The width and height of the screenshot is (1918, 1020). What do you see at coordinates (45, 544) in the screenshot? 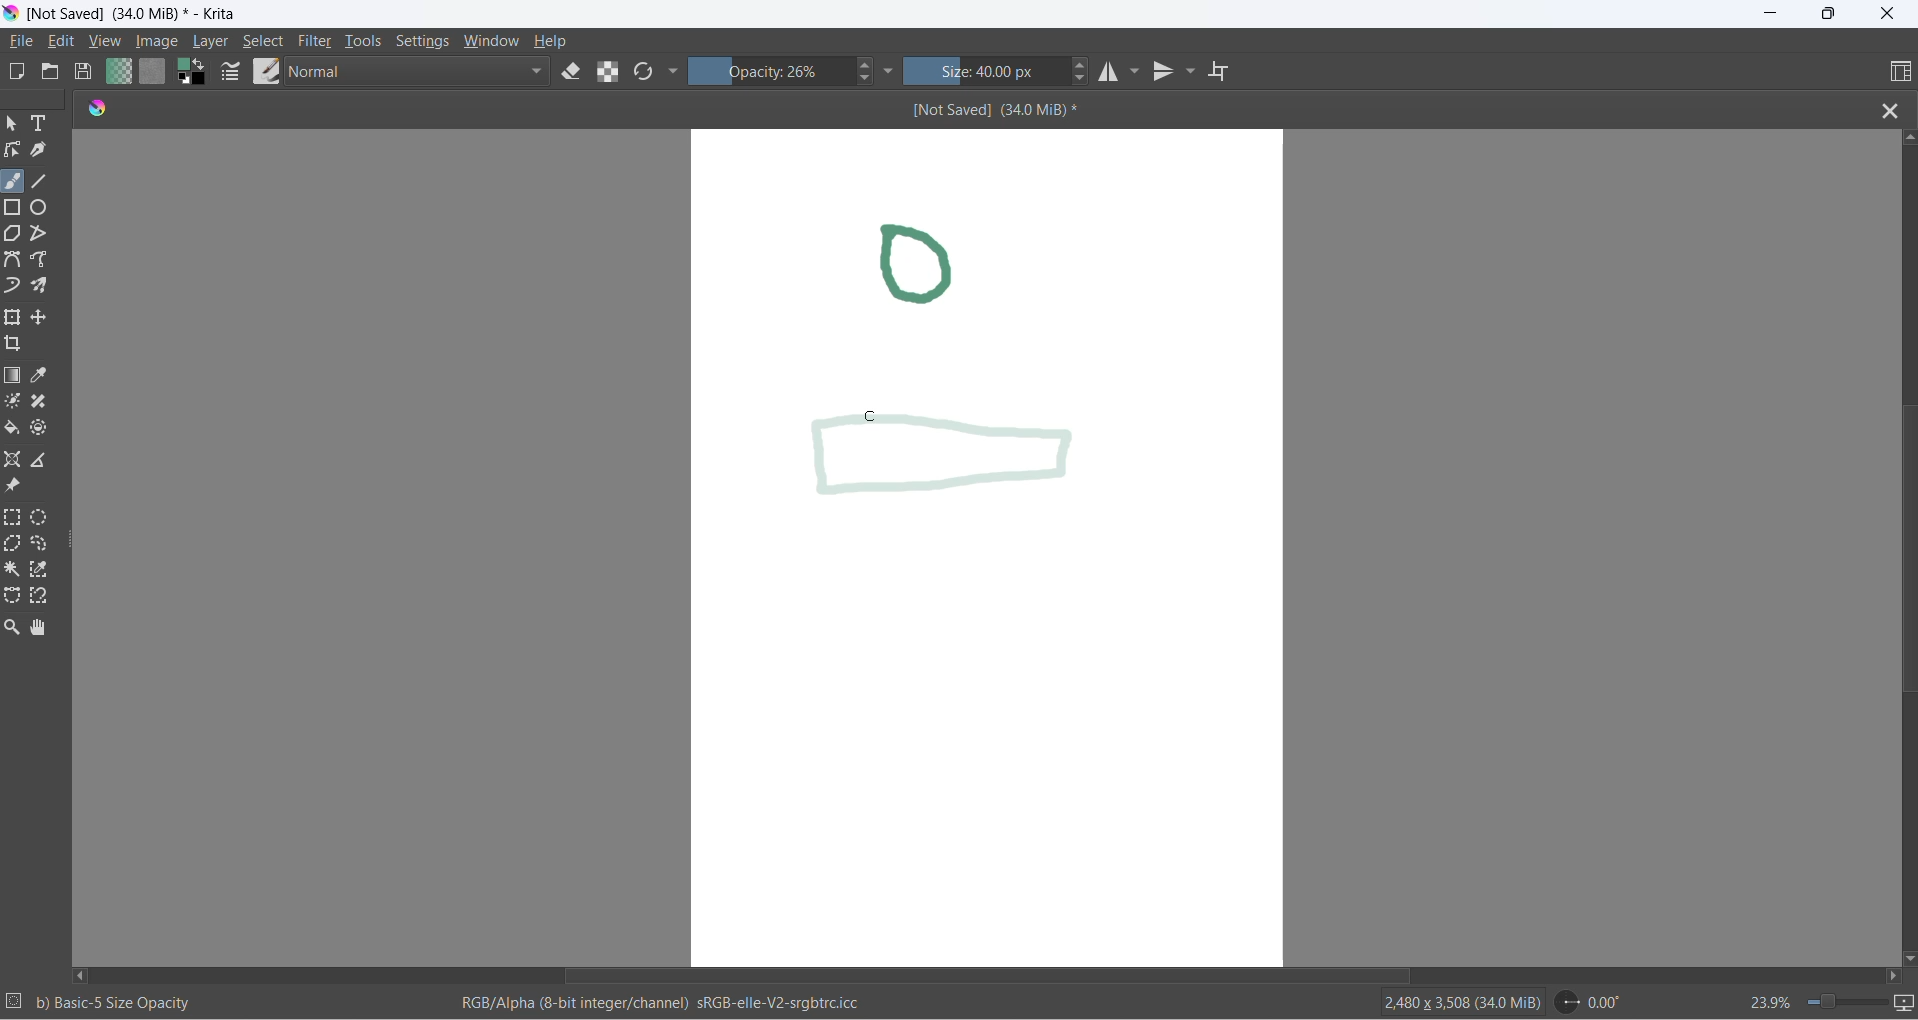
I see `freehand selection tool` at bounding box center [45, 544].